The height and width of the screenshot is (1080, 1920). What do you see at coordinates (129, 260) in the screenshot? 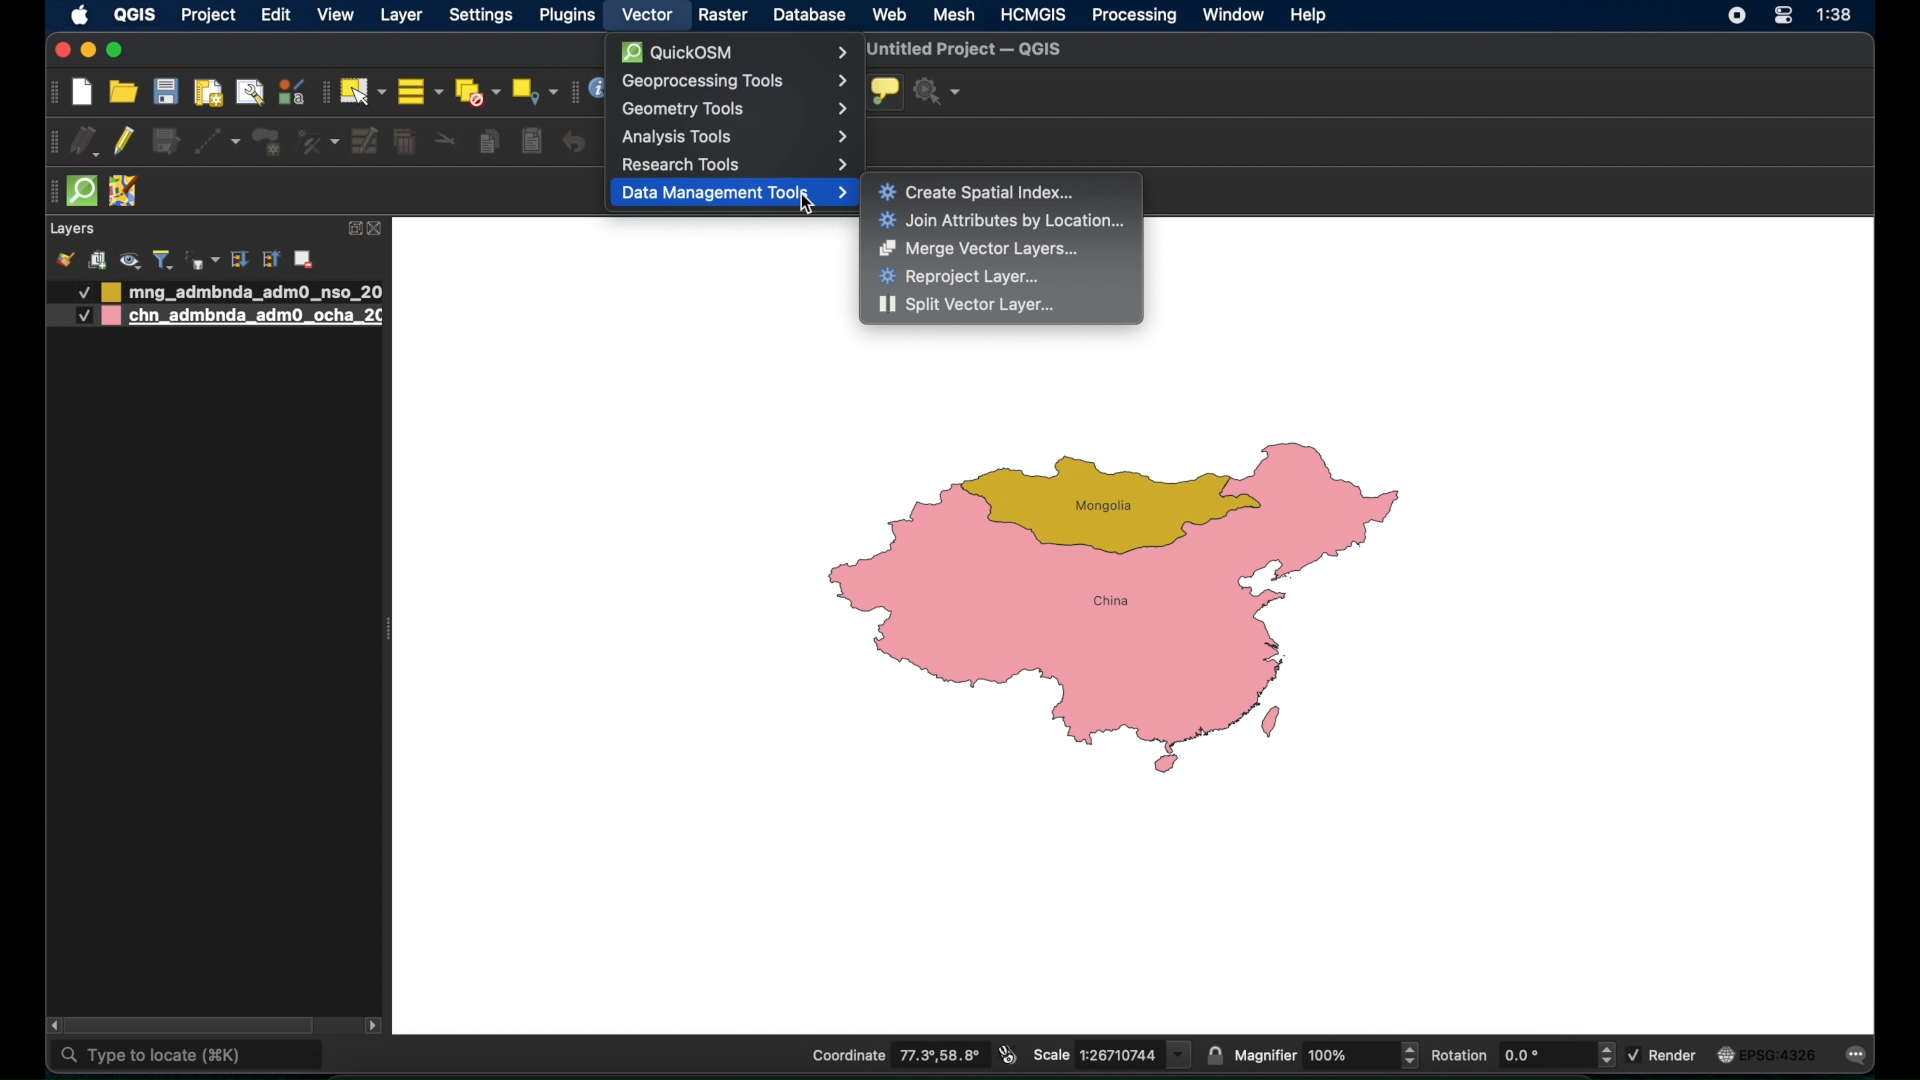
I see `manage map themes` at bounding box center [129, 260].